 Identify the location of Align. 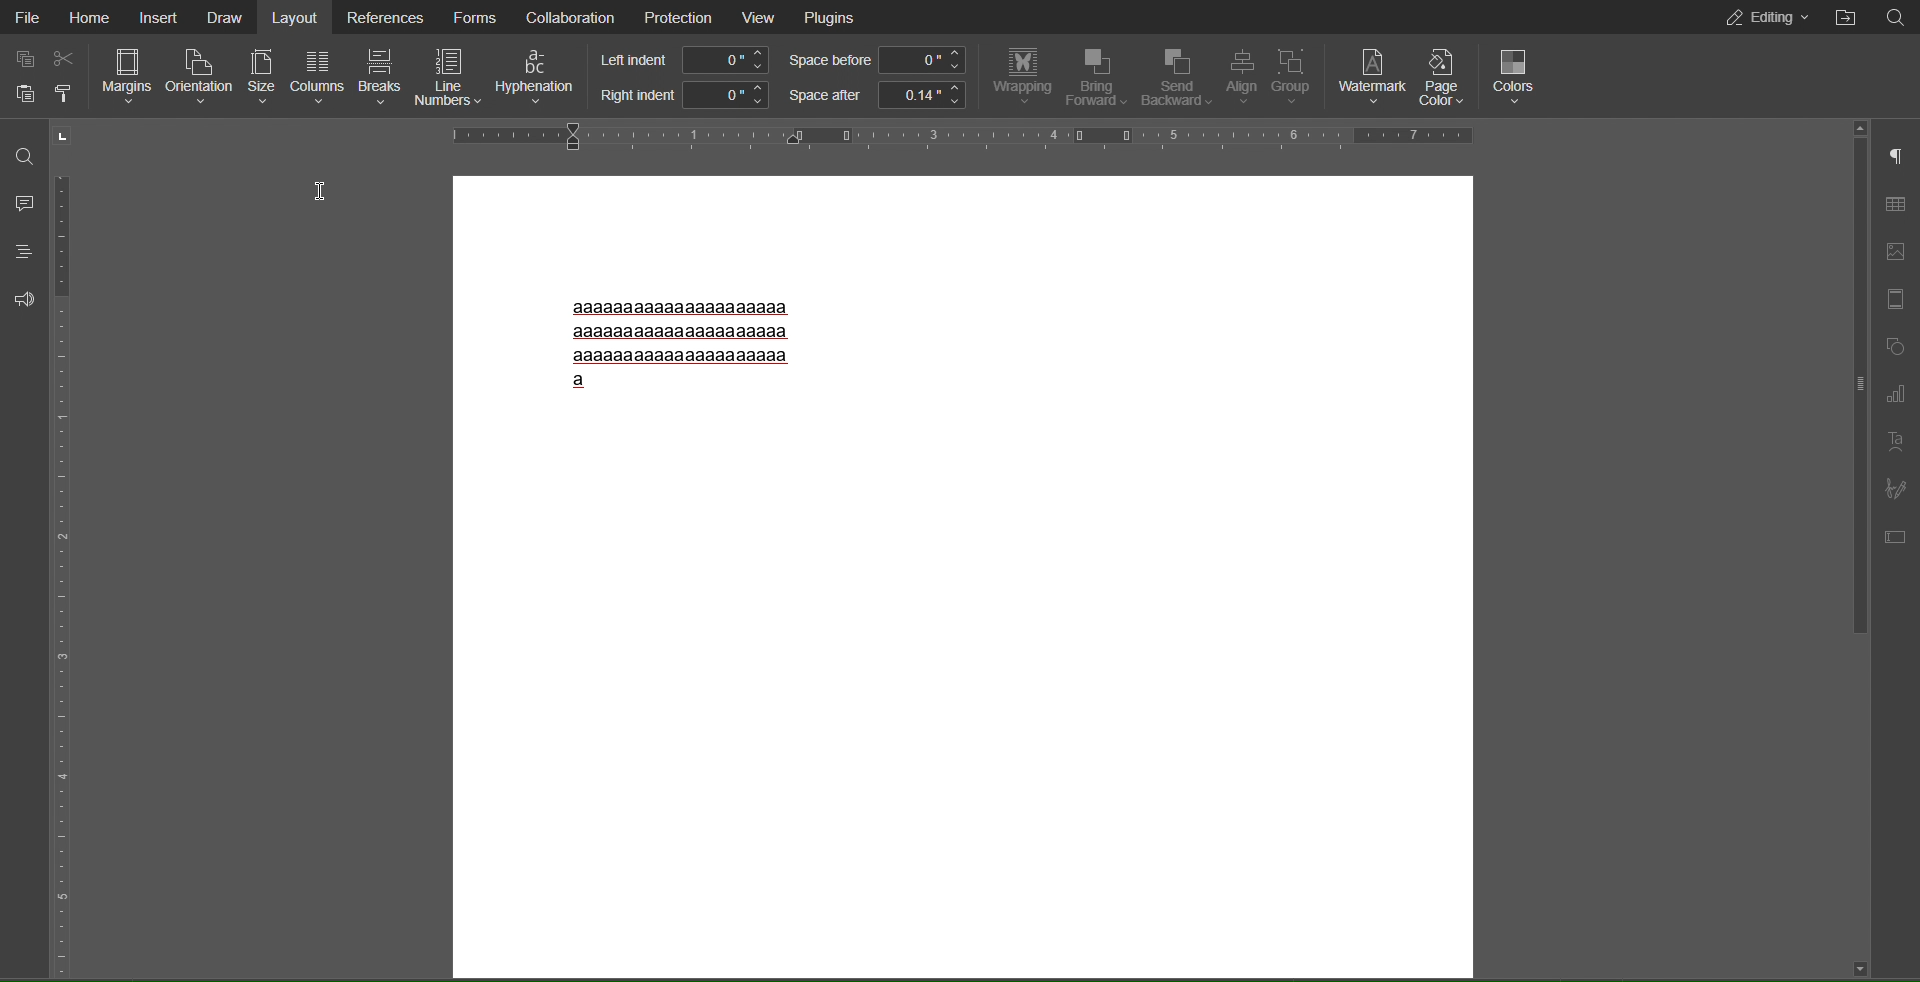
(1243, 78).